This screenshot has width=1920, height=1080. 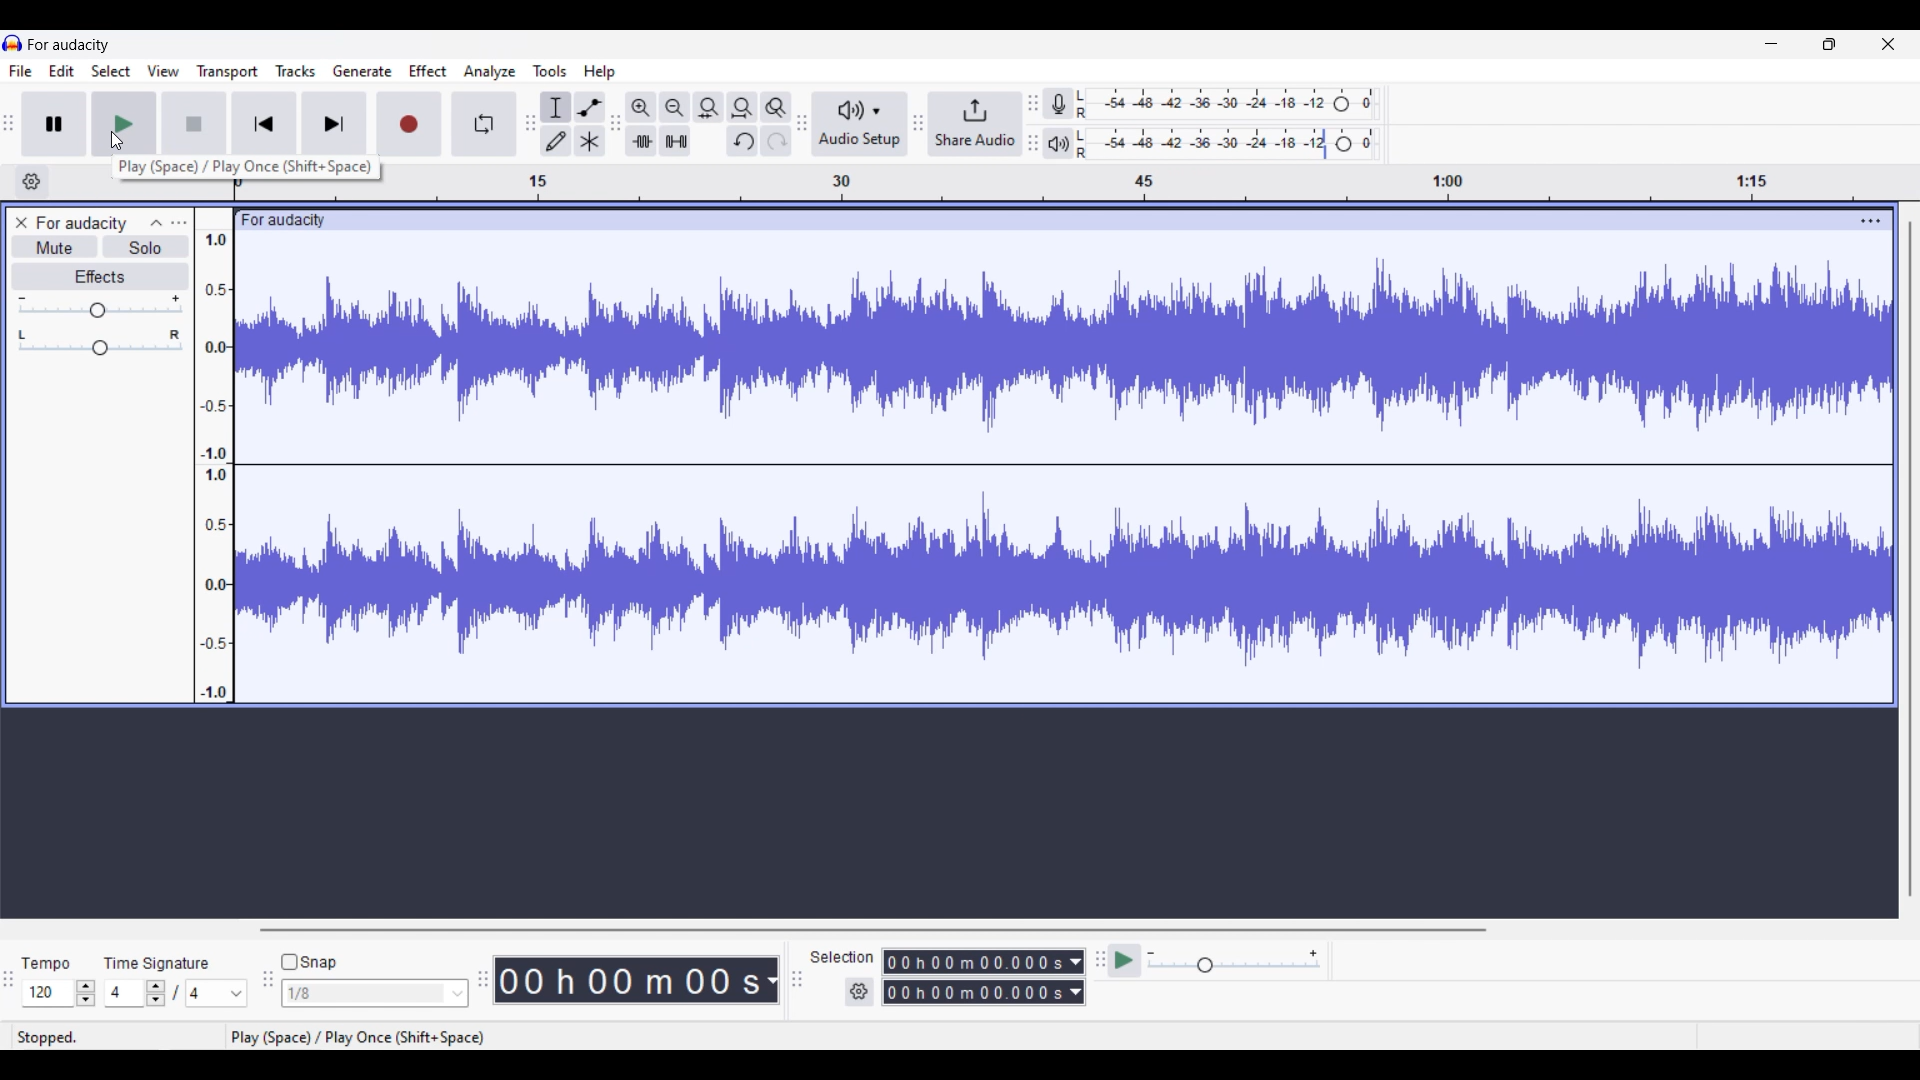 I want to click on Envelop tool, so click(x=590, y=107).